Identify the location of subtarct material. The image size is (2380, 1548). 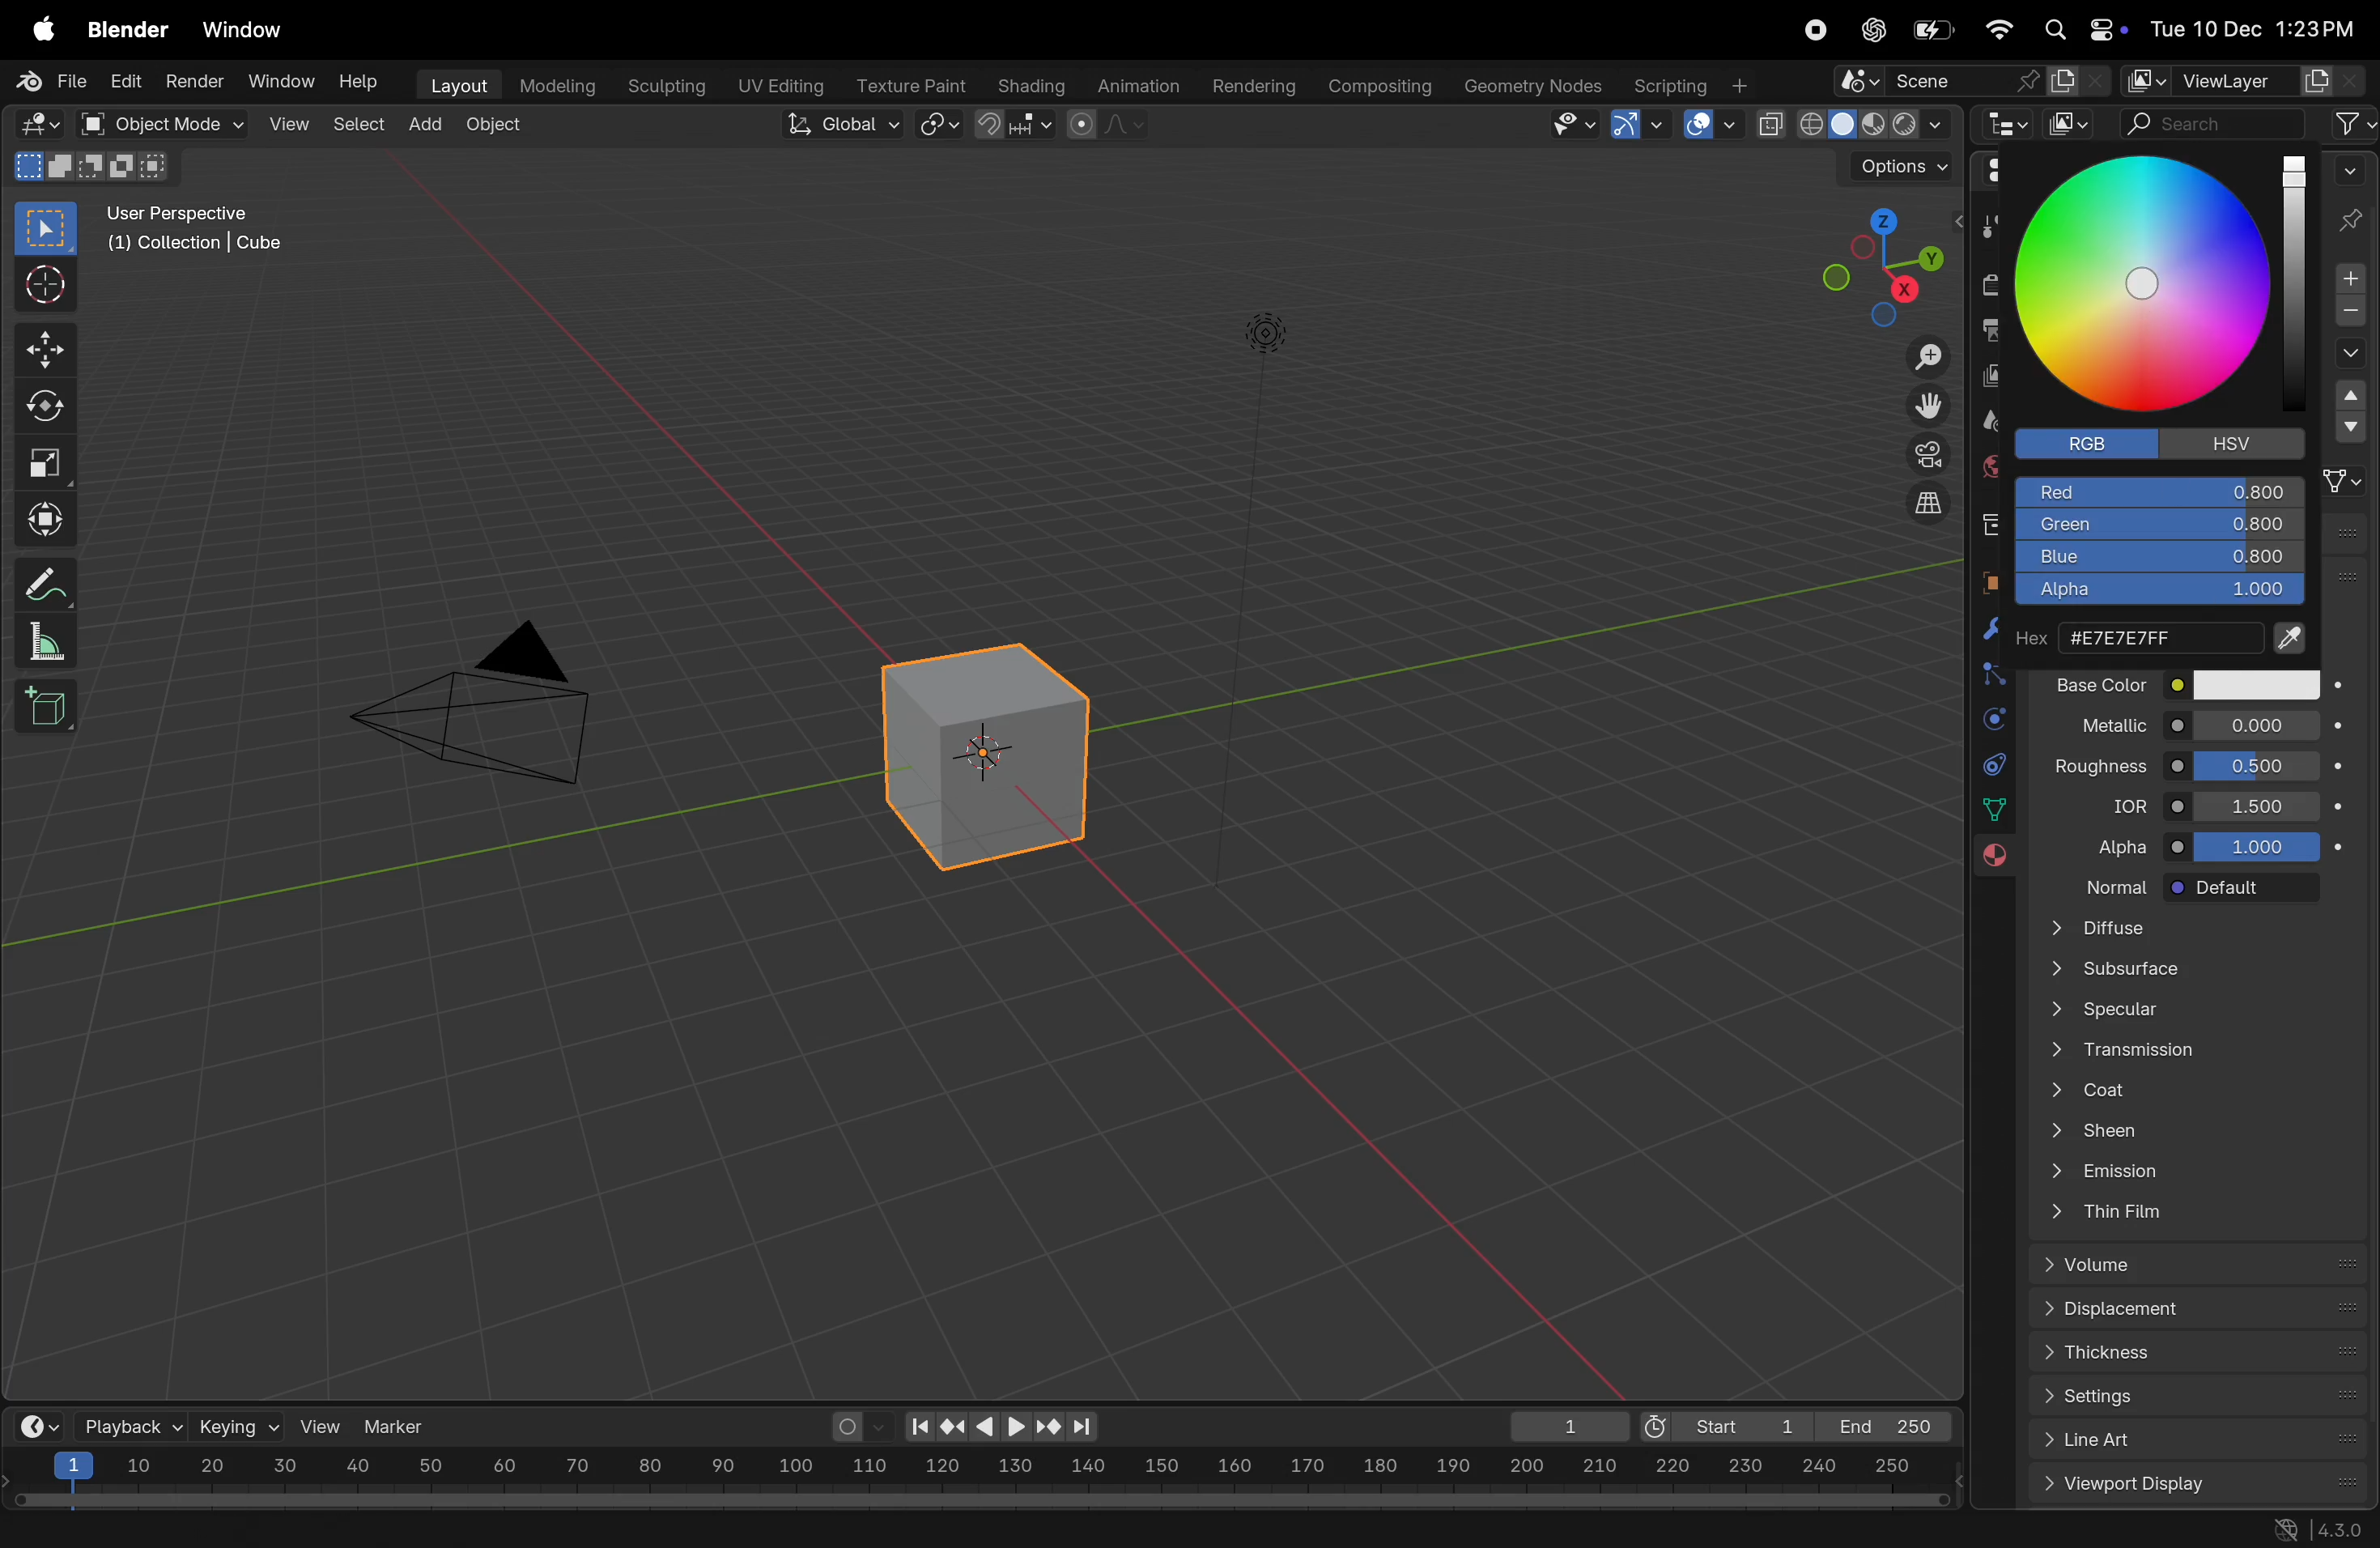
(2346, 315).